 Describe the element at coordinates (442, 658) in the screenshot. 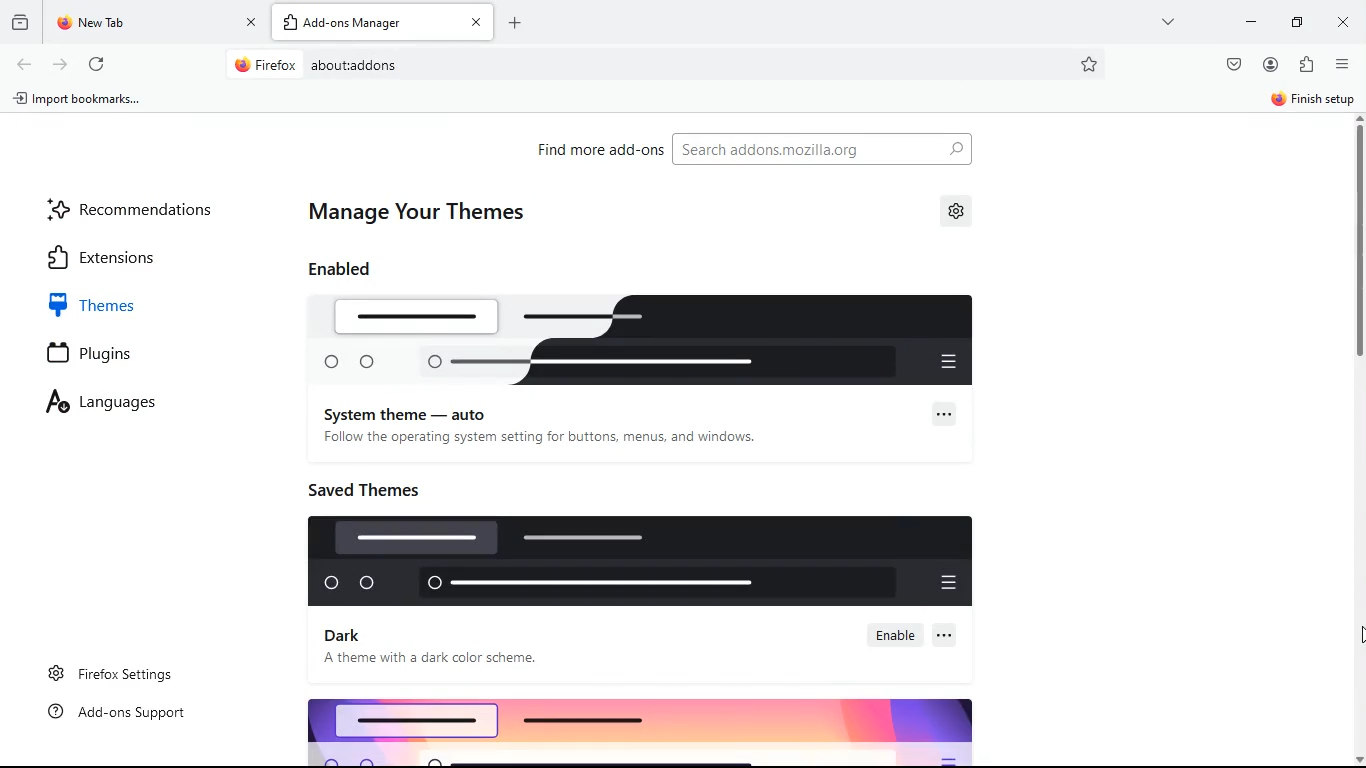

I see `A theme with a dark scheme` at that location.